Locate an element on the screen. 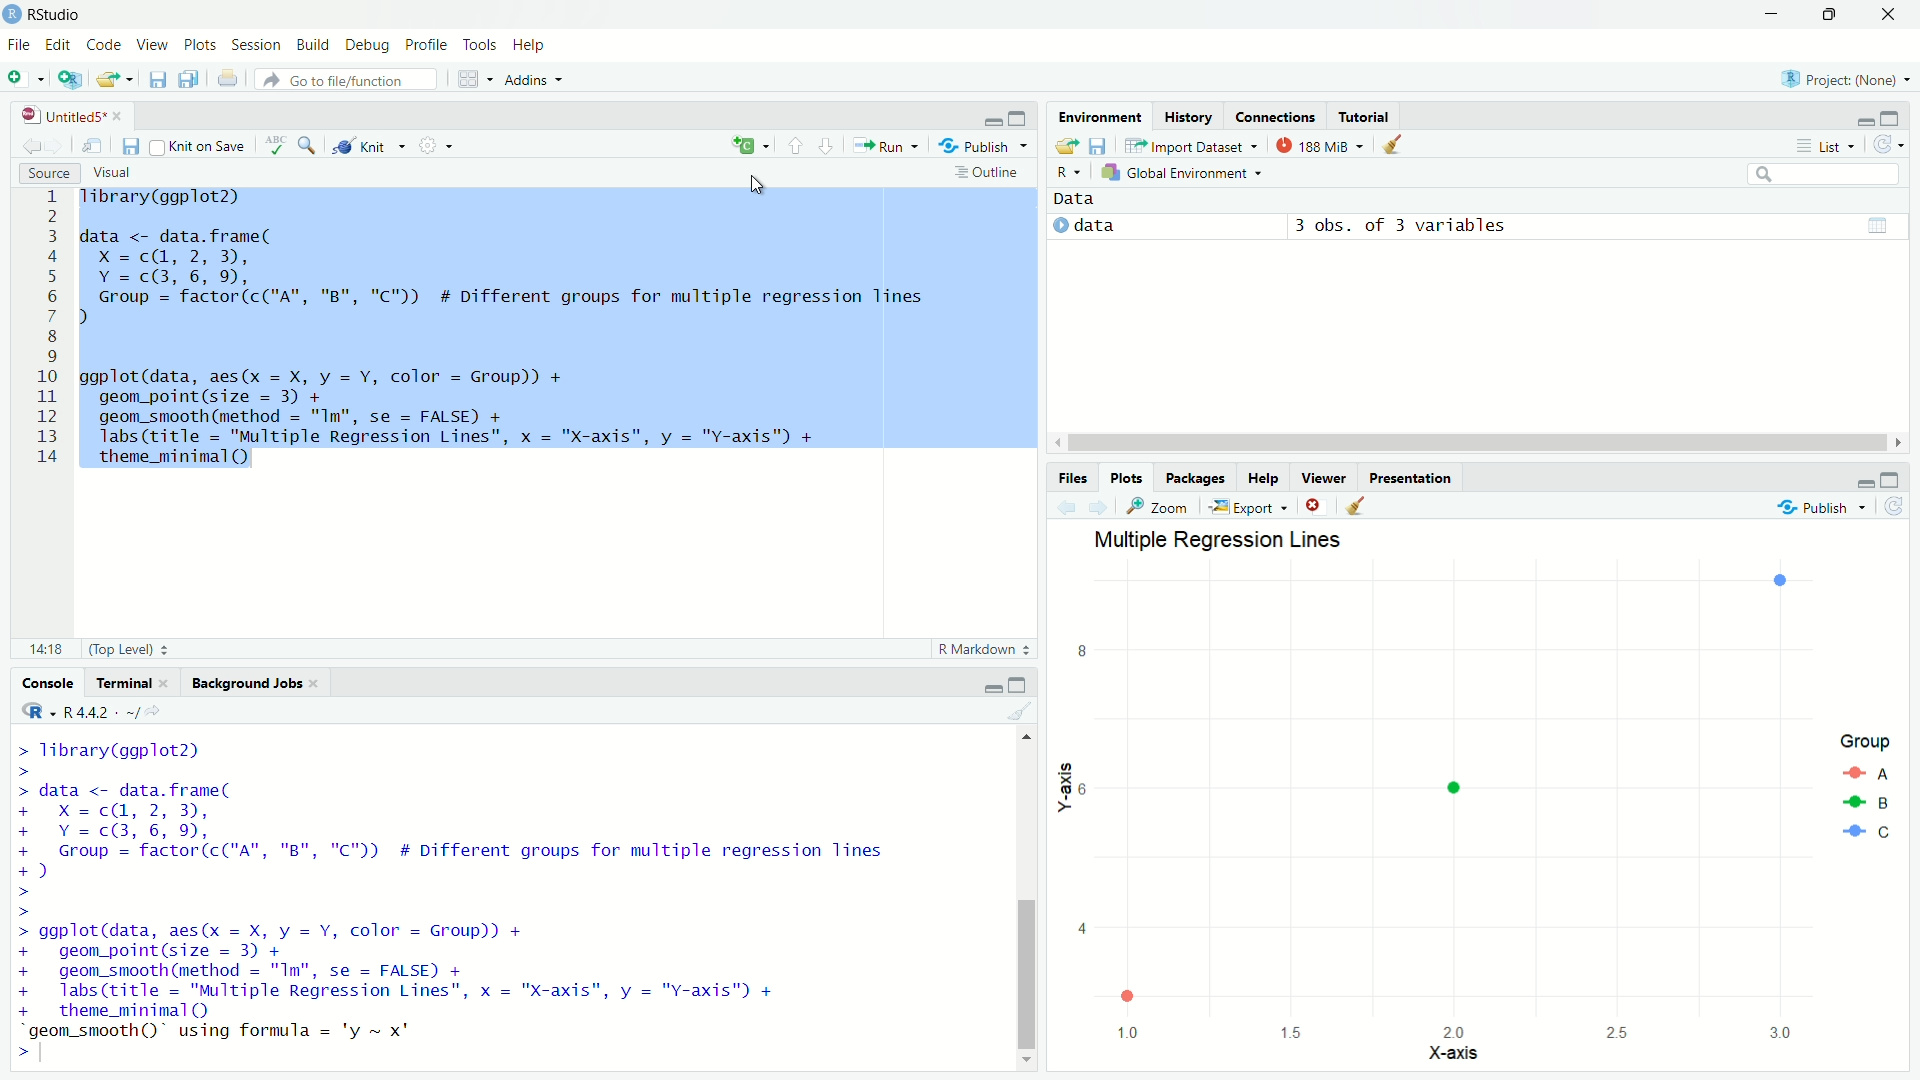 Image resolution: width=1920 pixels, height=1080 pixels. refresh is located at coordinates (1899, 508).